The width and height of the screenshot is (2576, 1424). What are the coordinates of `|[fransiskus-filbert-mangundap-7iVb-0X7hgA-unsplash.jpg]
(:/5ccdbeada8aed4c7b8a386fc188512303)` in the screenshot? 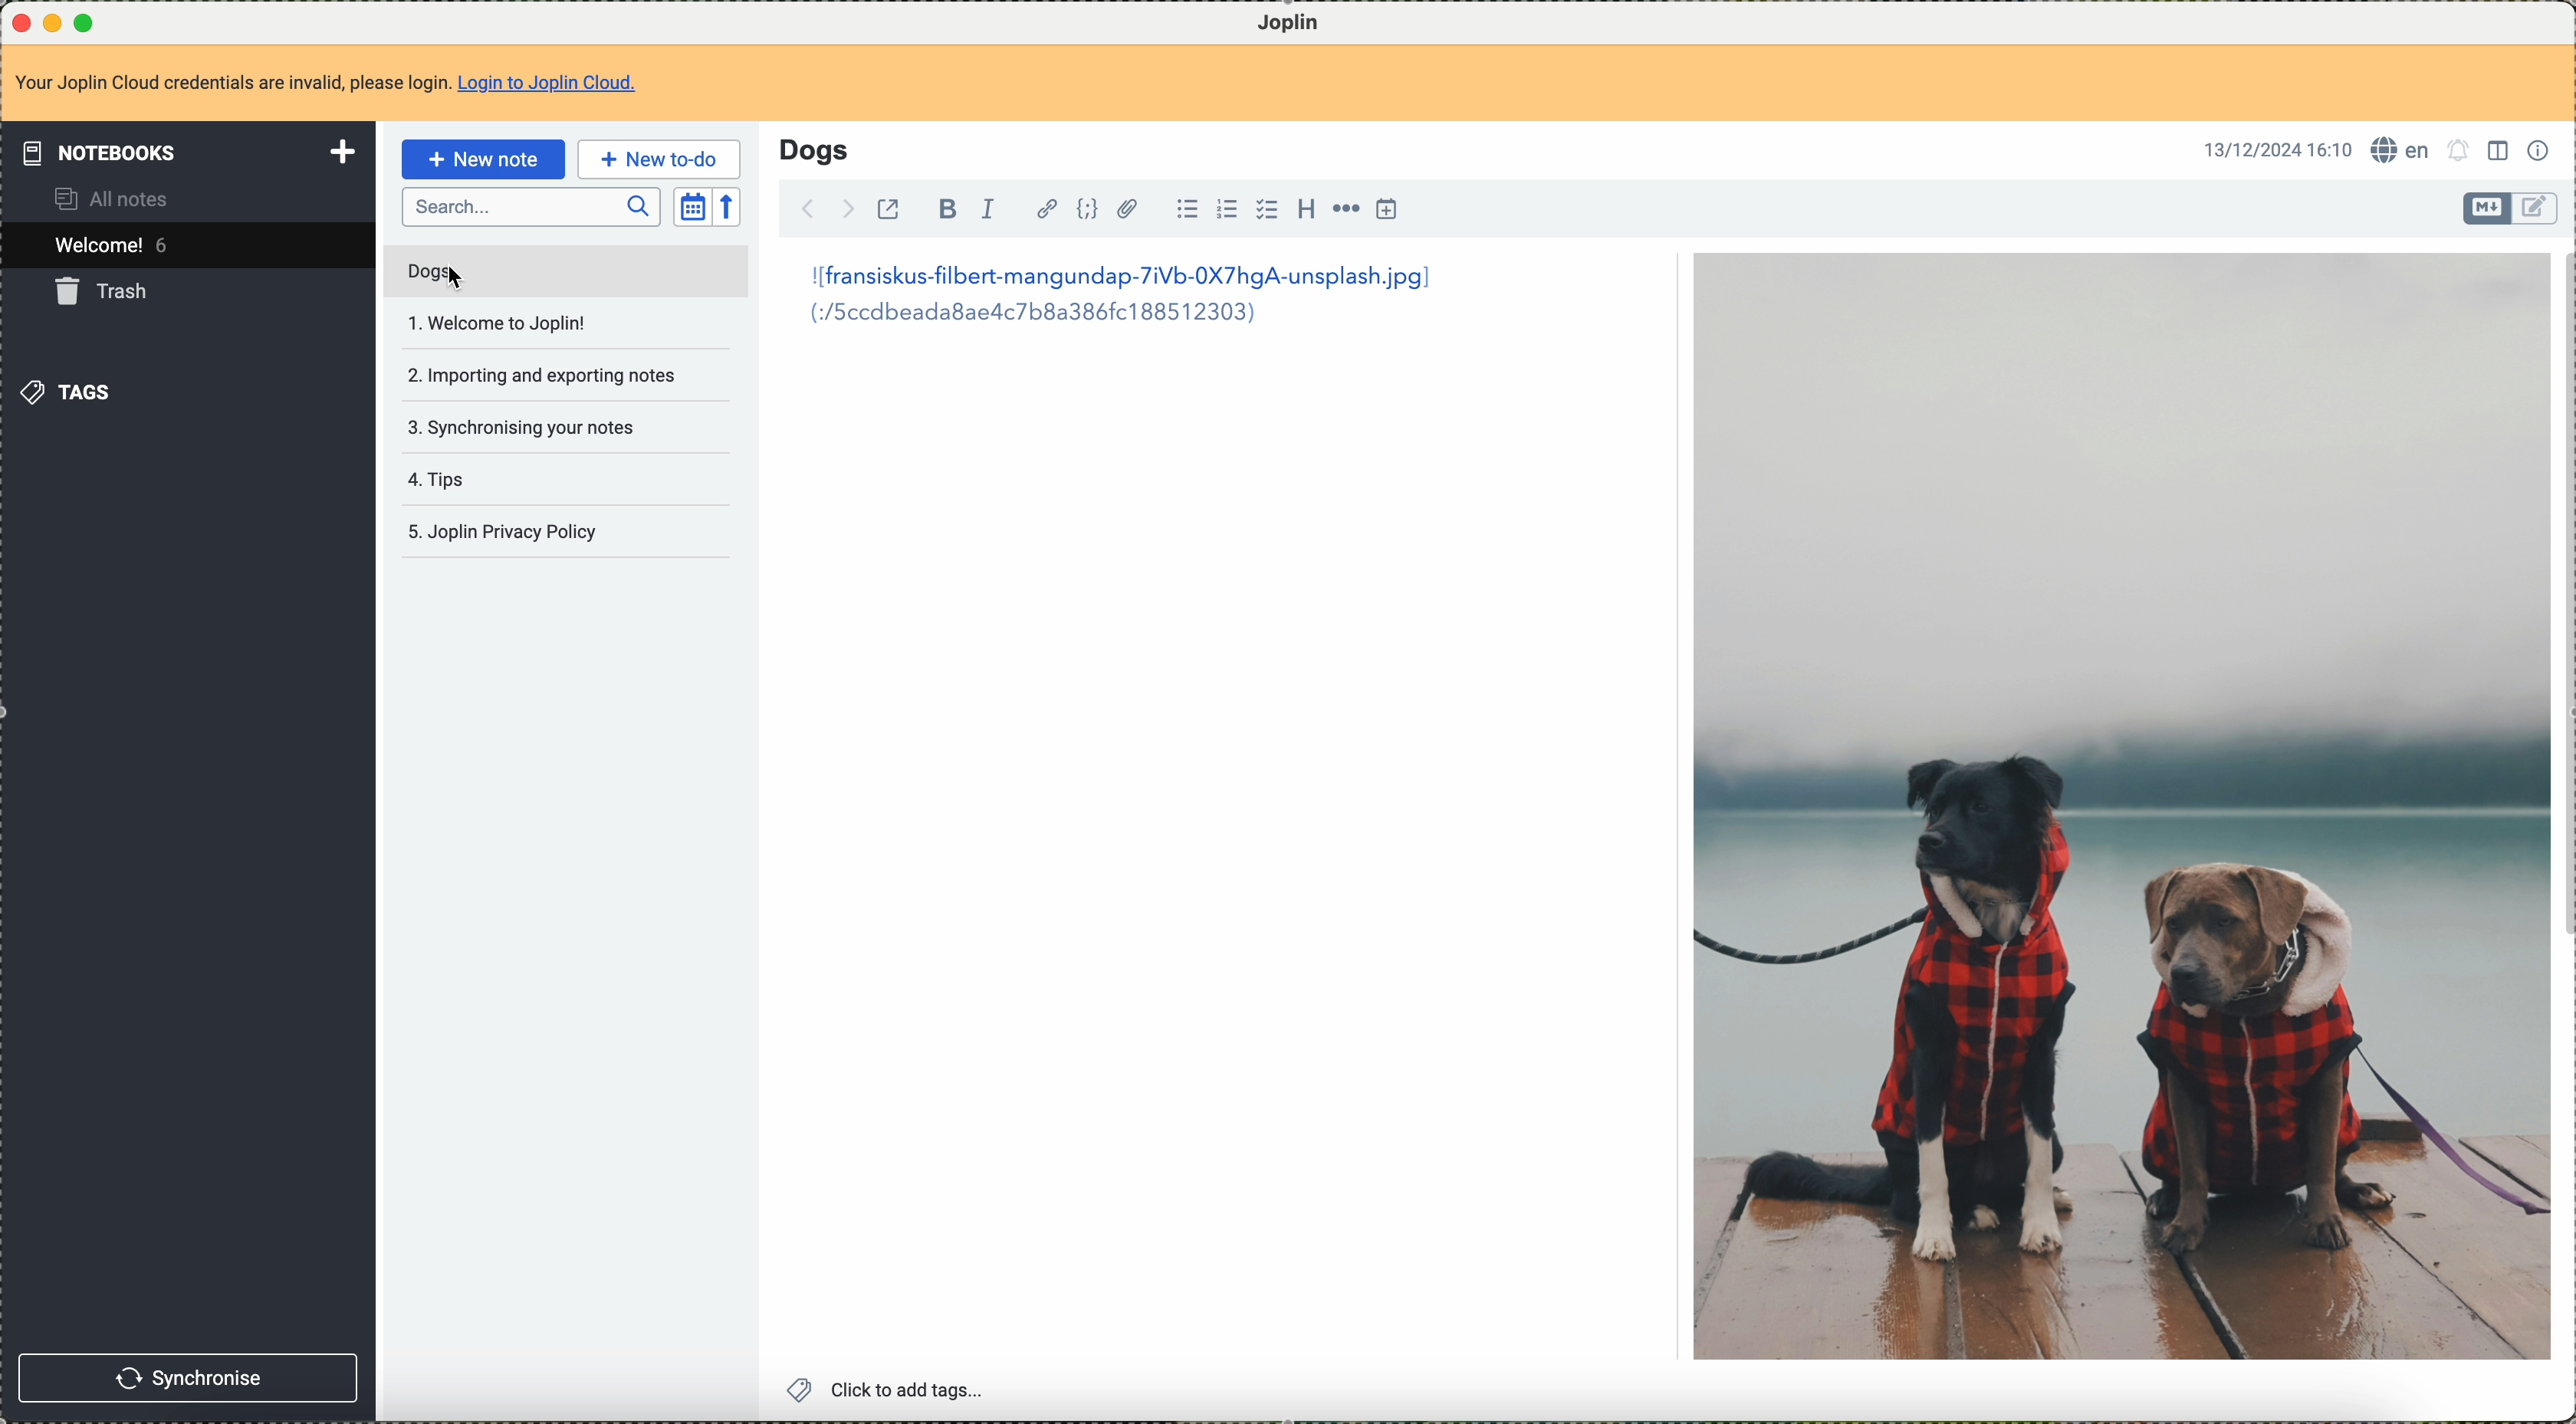 It's located at (1130, 298).